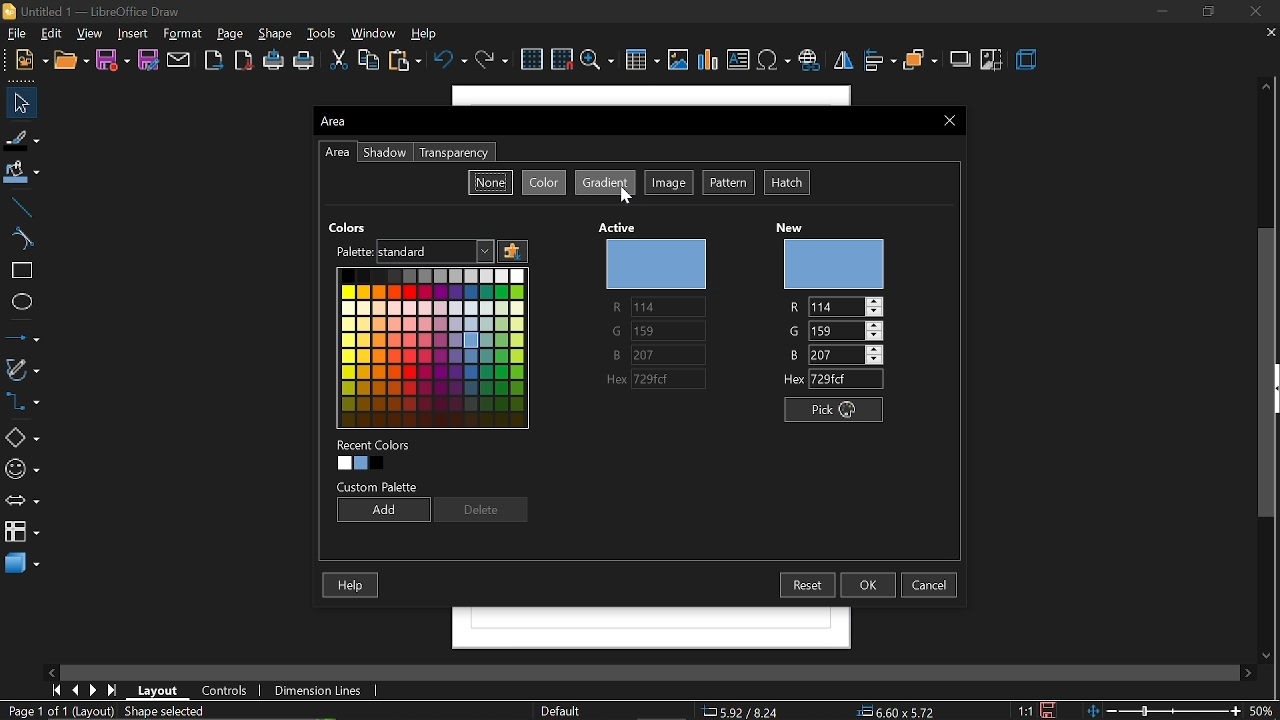 The height and width of the screenshot is (720, 1280). What do you see at coordinates (336, 61) in the screenshot?
I see `cut ` at bounding box center [336, 61].